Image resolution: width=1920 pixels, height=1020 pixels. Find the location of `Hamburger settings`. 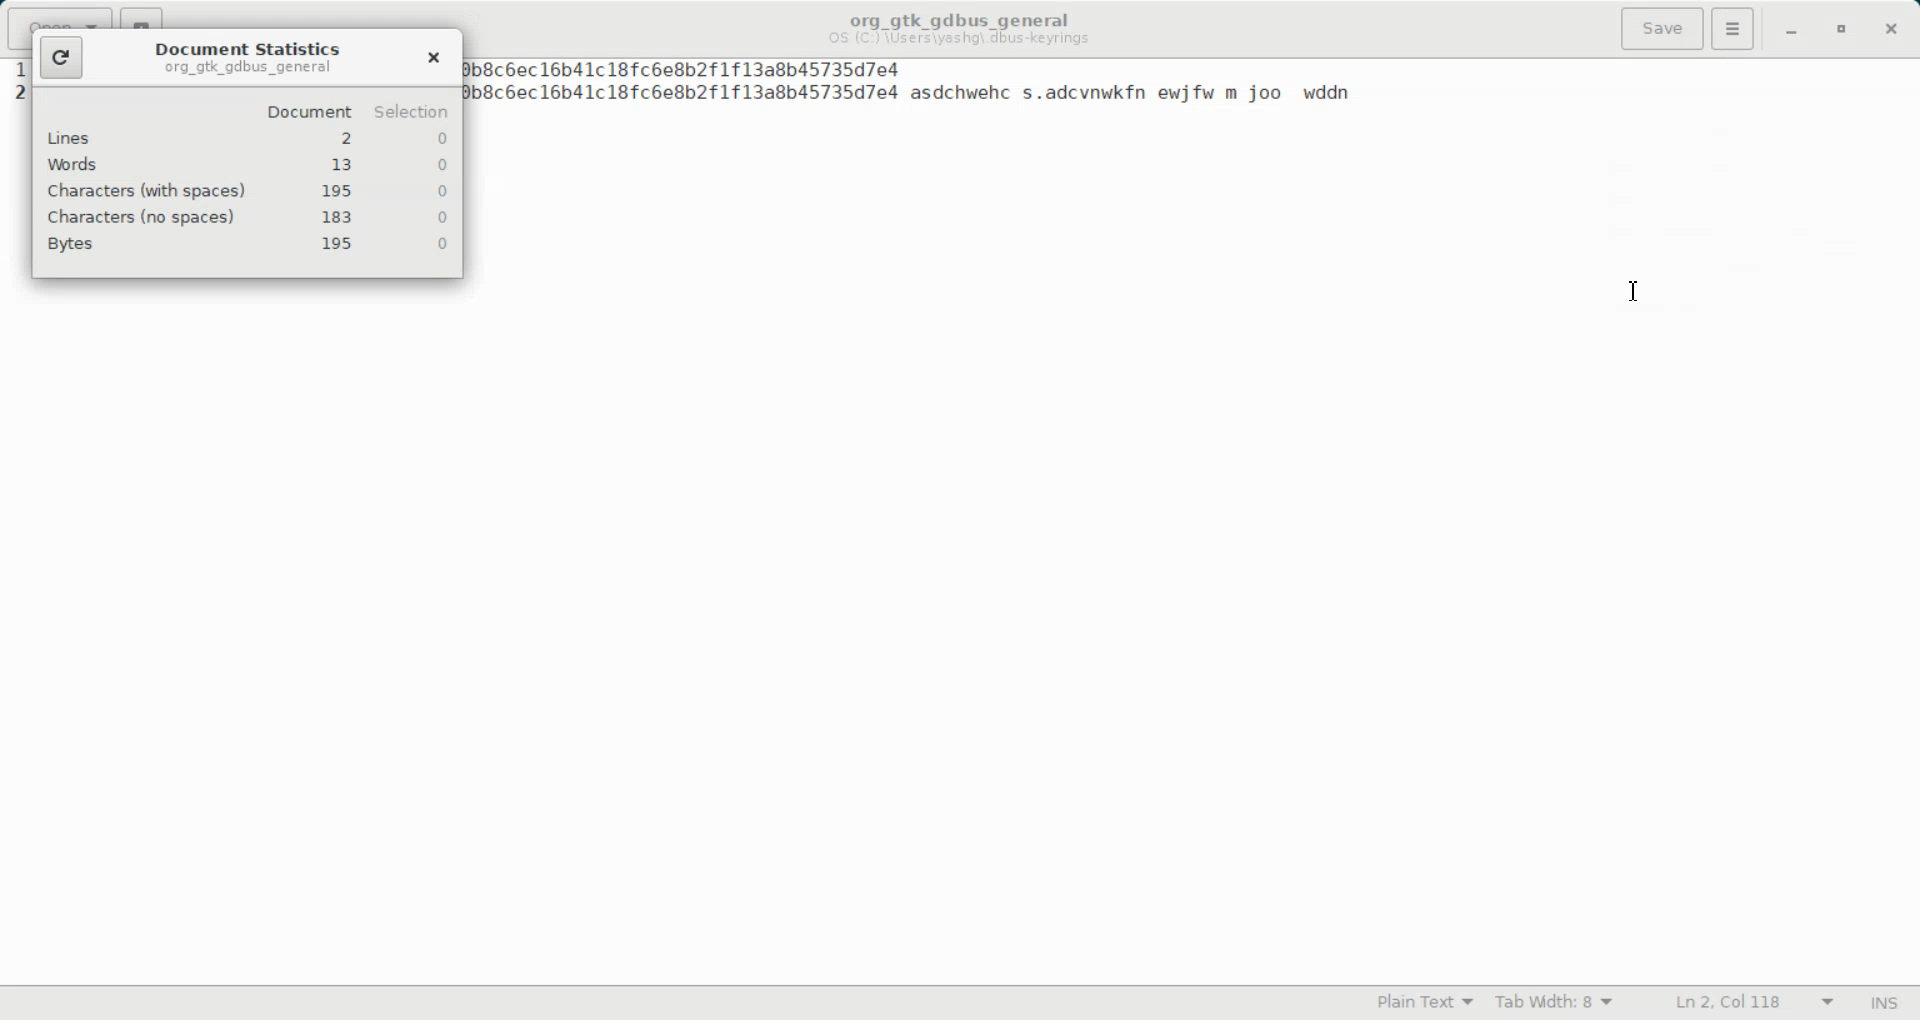

Hamburger settings is located at coordinates (1734, 29).